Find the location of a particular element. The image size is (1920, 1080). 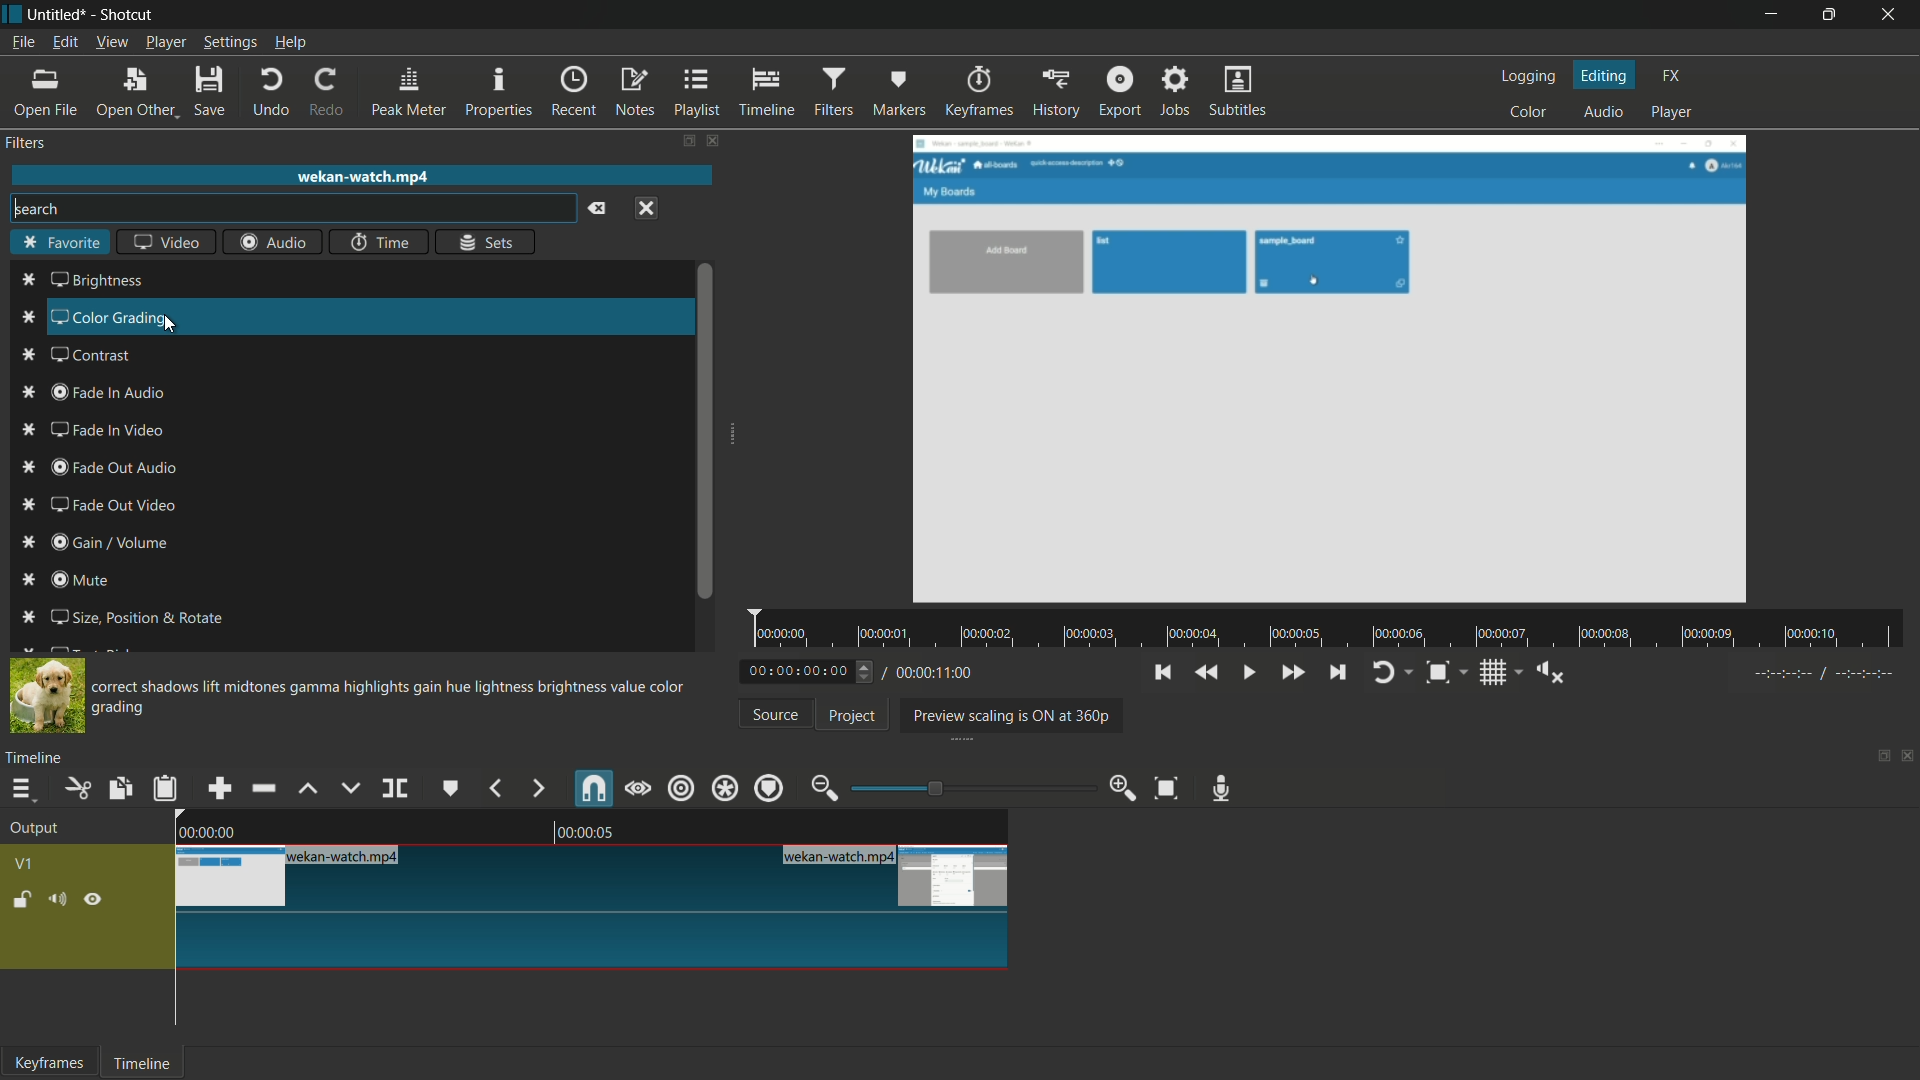

timeline is located at coordinates (145, 1063).